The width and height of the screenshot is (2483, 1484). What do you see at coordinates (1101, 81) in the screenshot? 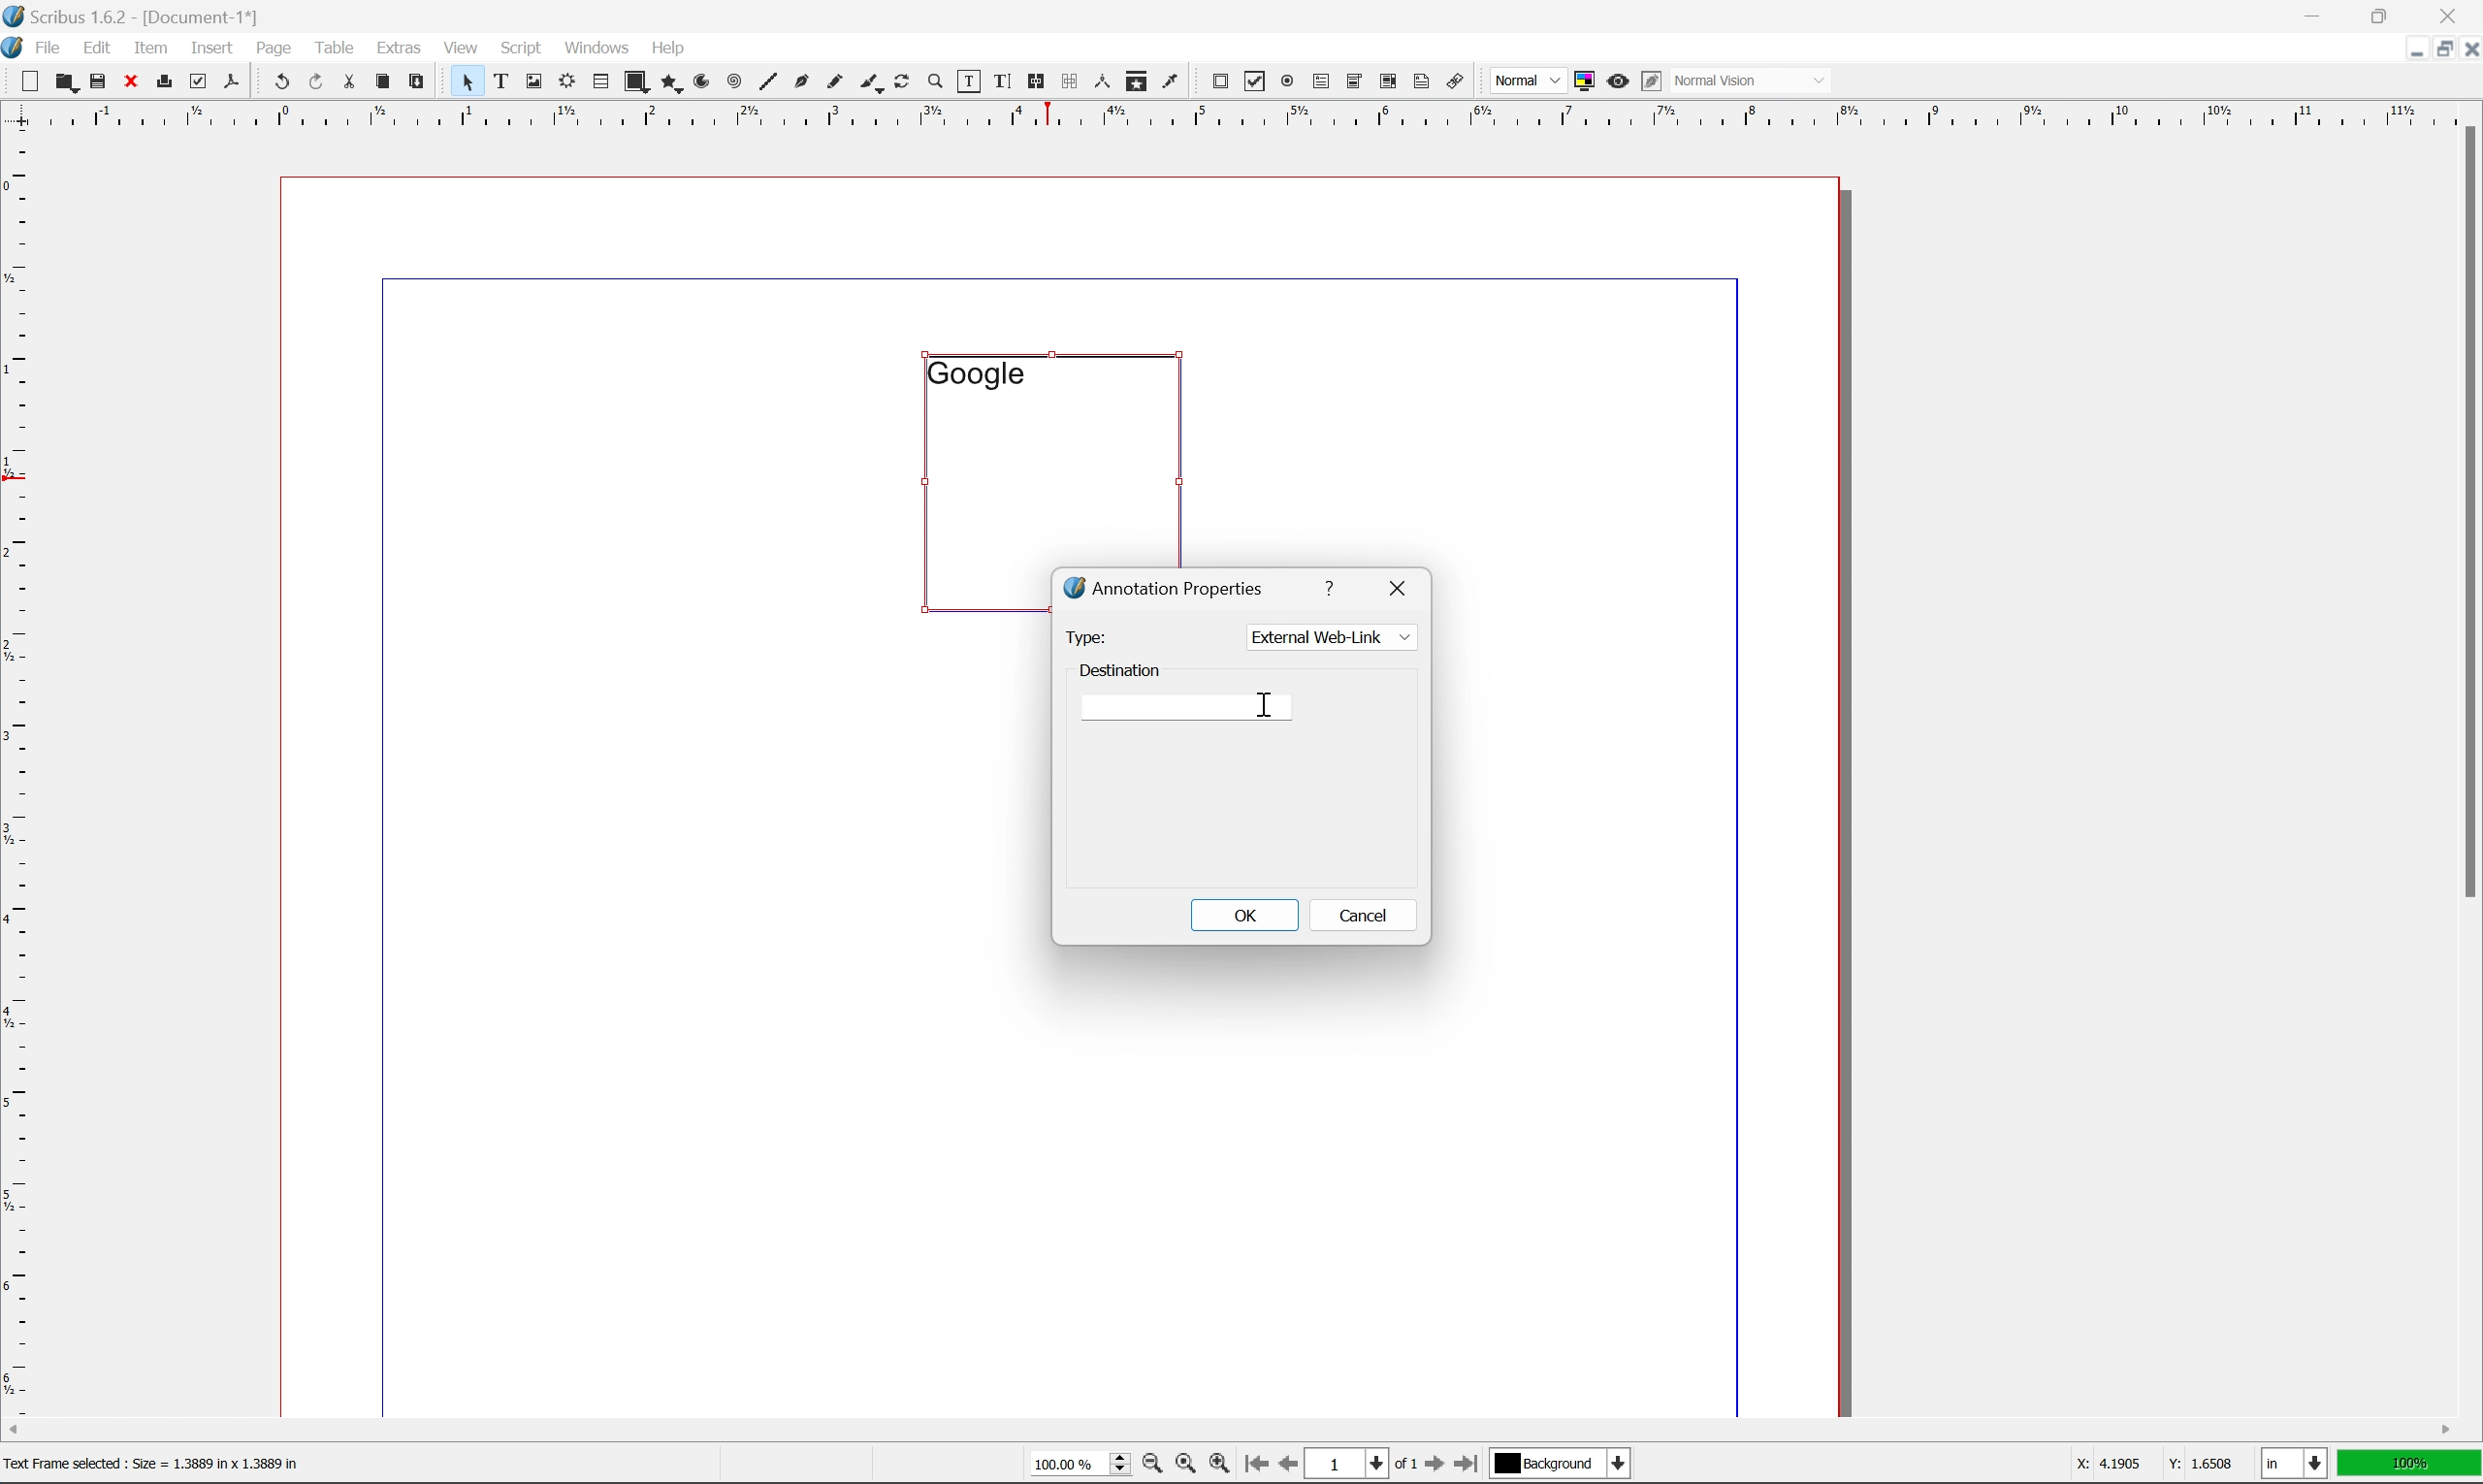
I see `measurements` at bounding box center [1101, 81].